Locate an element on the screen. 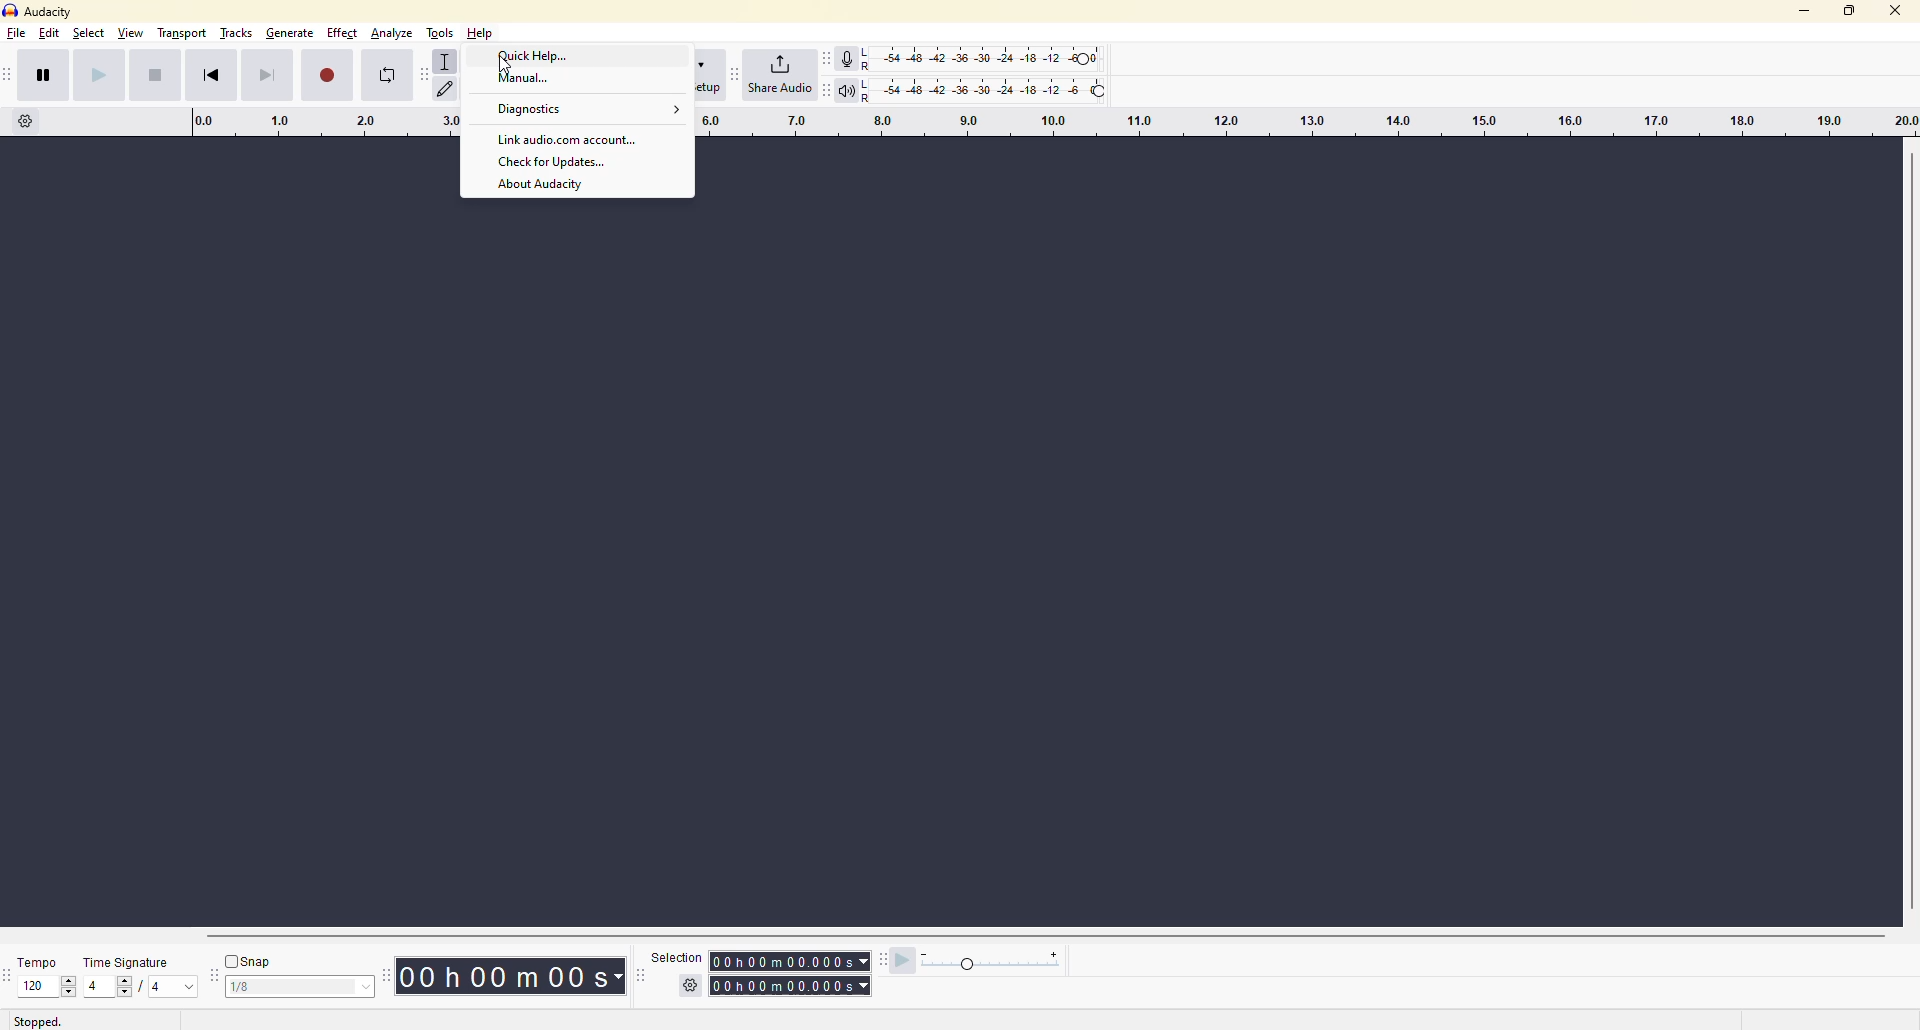  playback level is located at coordinates (998, 94).